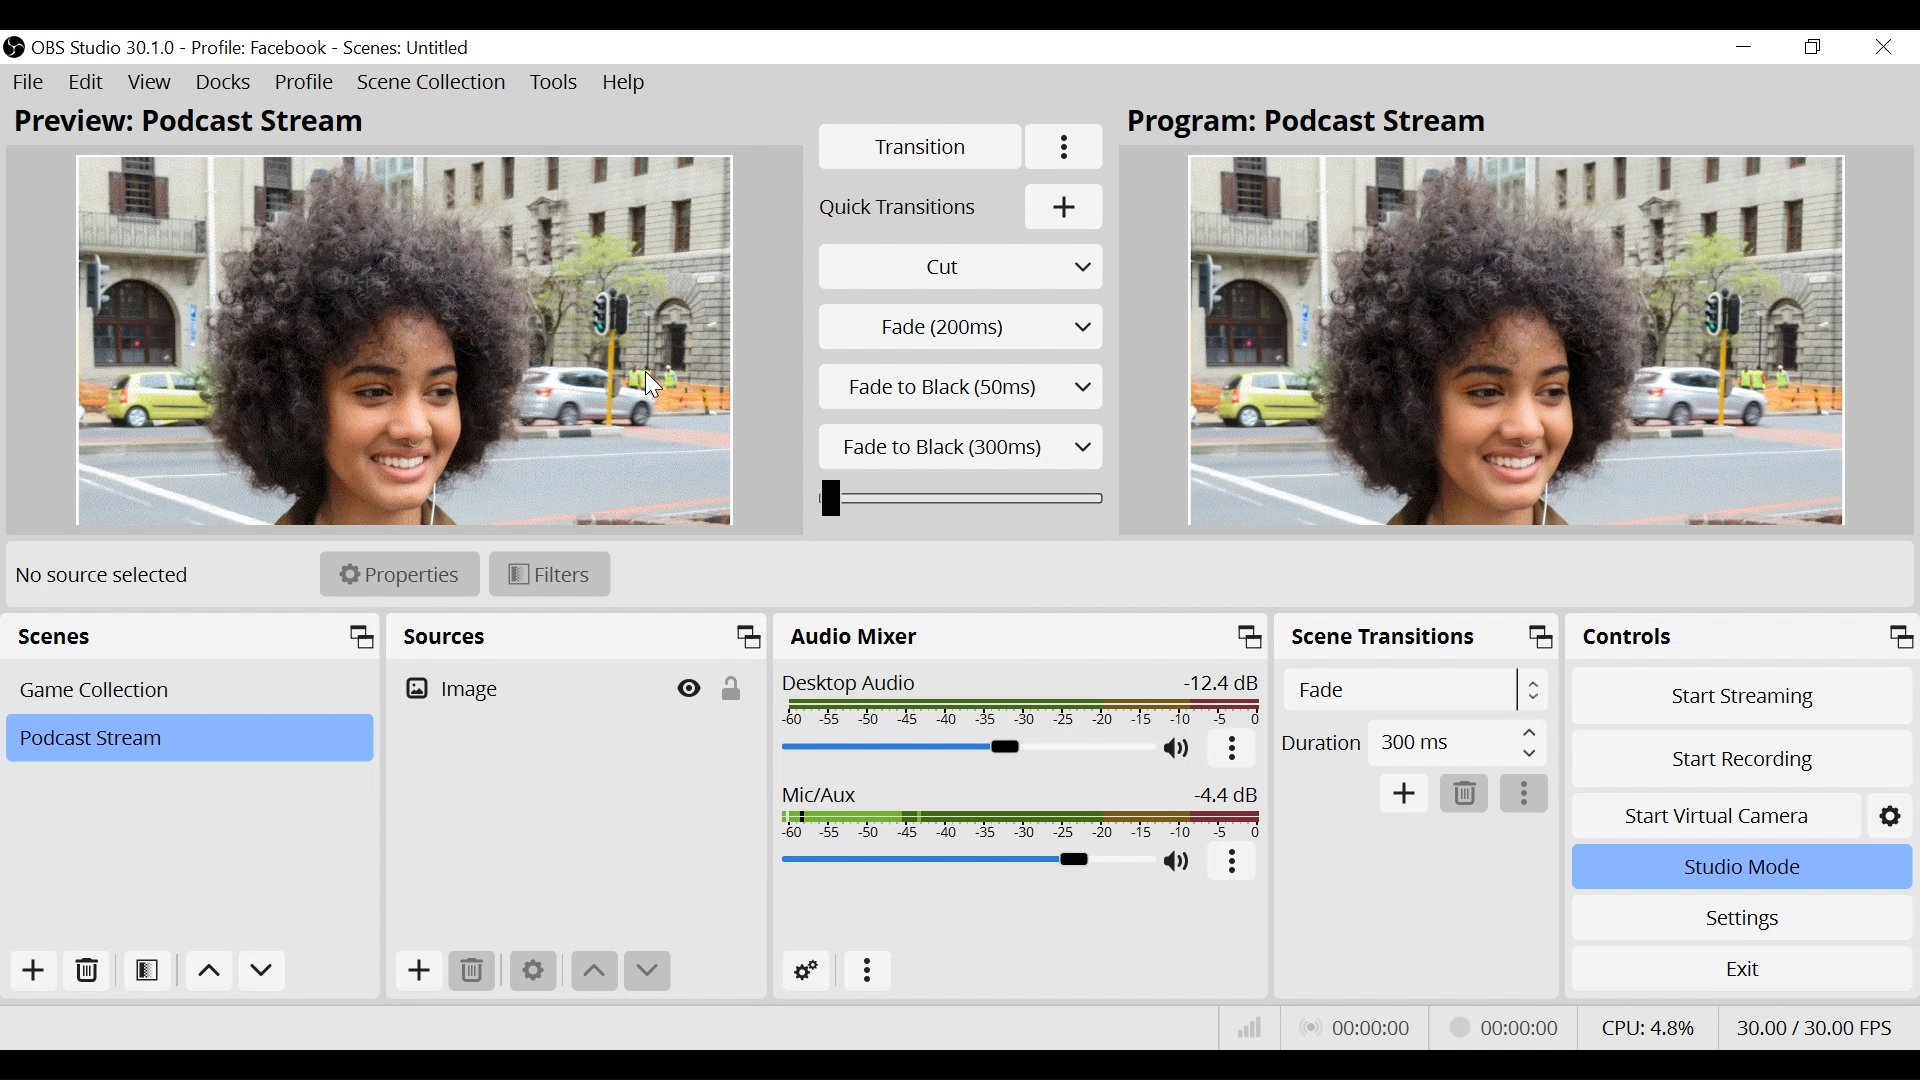  Describe the element at coordinates (1463, 794) in the screenshot. I see `Remove` at that location.